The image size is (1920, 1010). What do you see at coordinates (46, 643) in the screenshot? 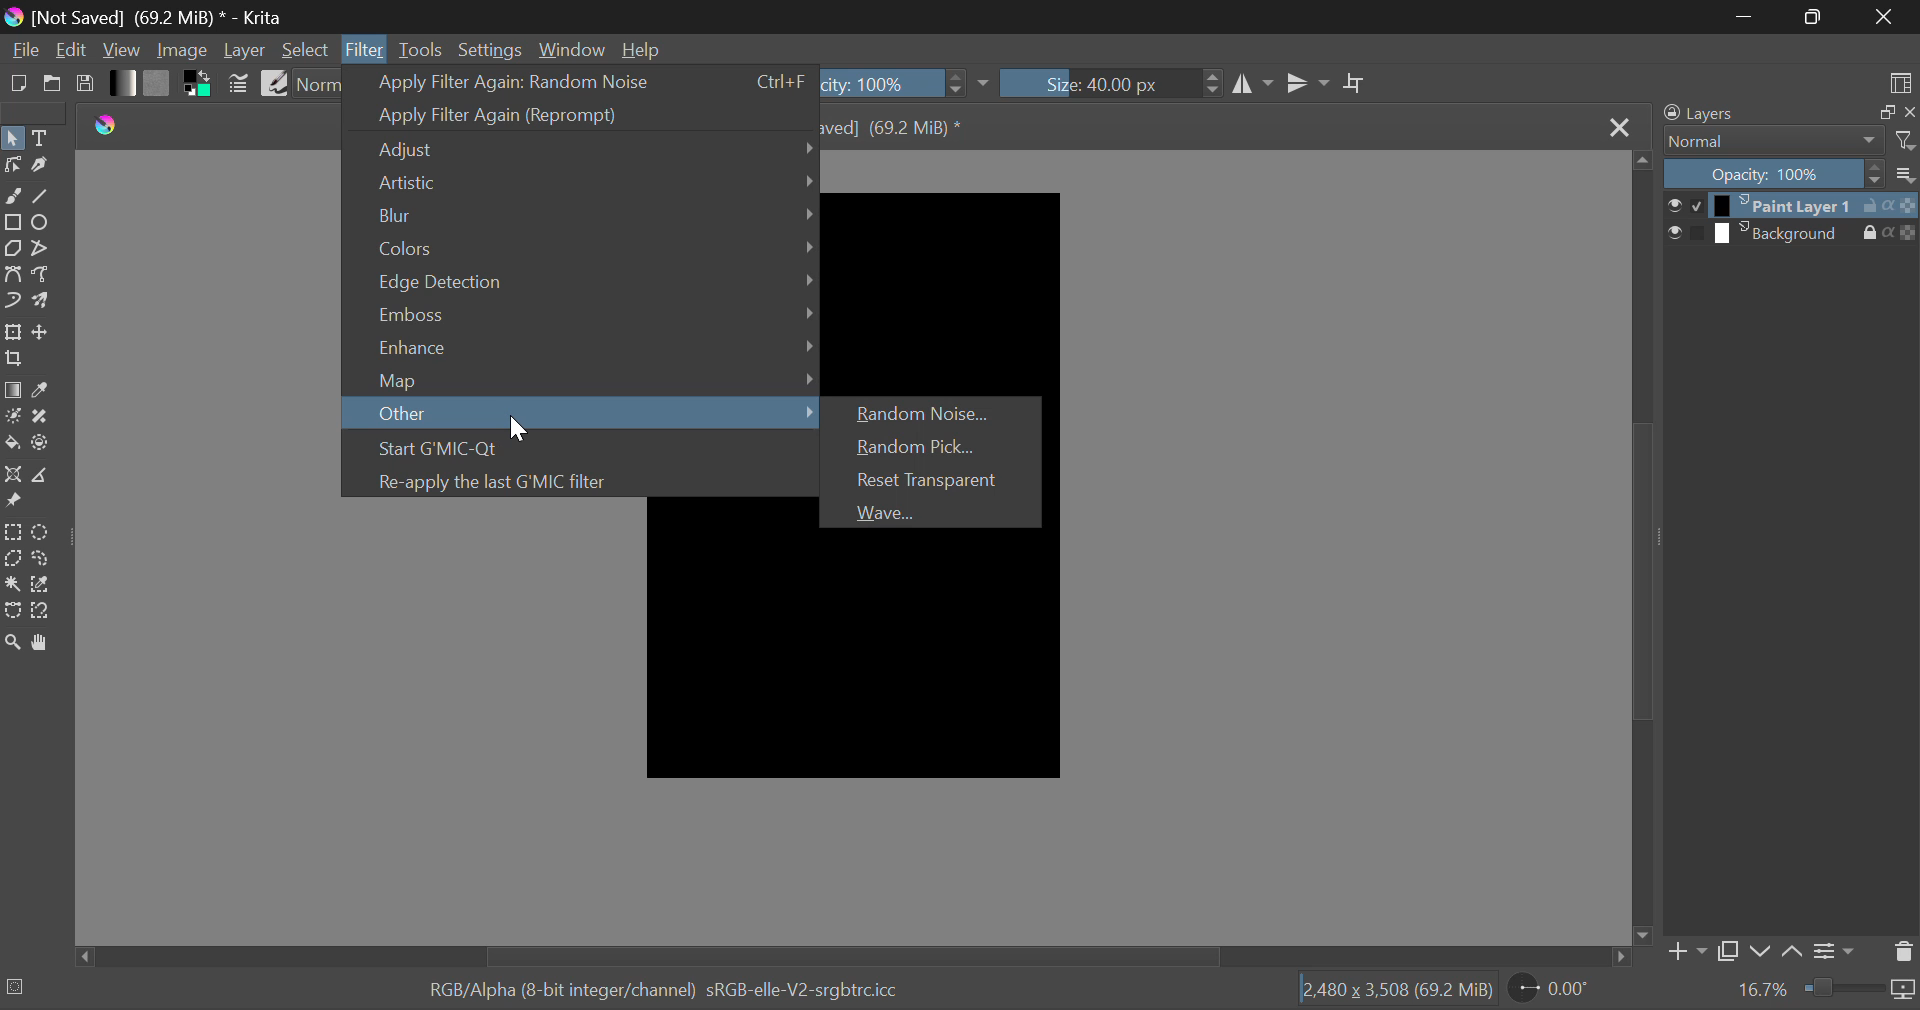
I see `Pan` at bounding box center [46, 643].